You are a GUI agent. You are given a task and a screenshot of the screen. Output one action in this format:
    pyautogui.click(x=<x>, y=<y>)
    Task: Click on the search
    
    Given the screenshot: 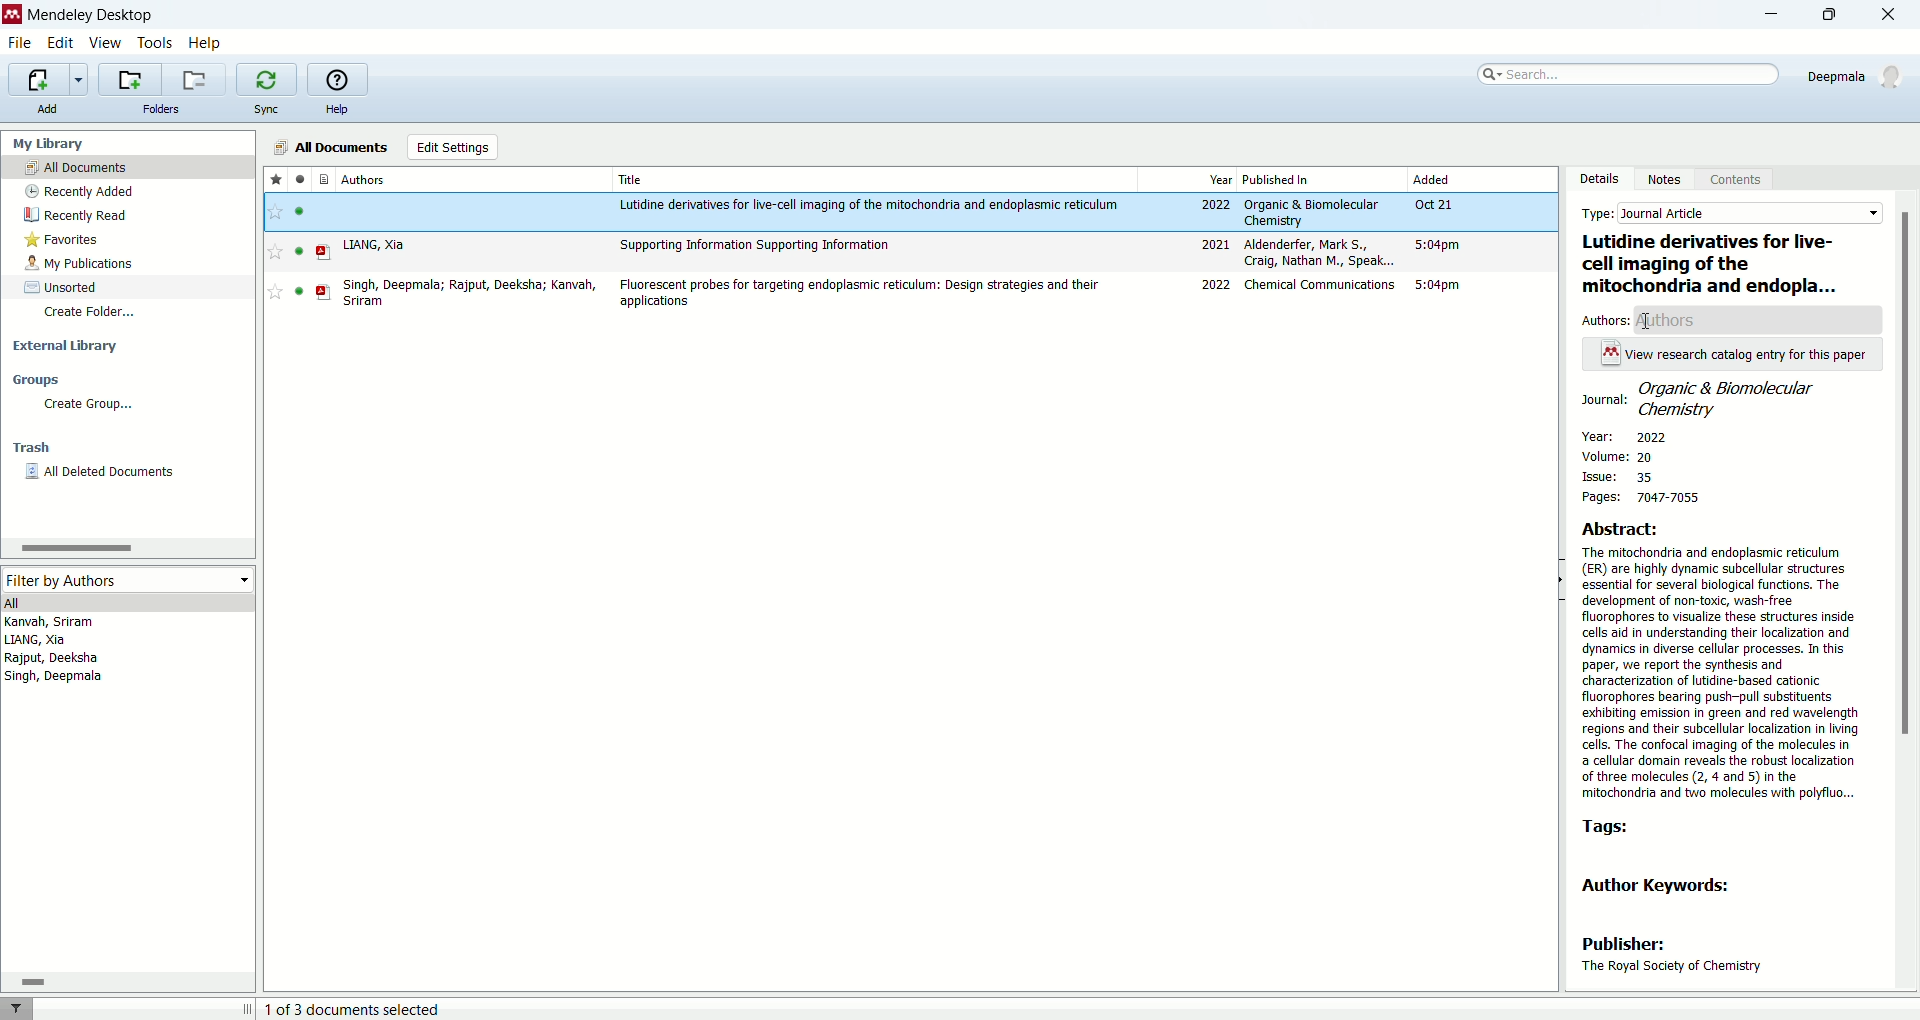 What is the action you would take?
    pyautogui.click(x=1619, y=76)
    